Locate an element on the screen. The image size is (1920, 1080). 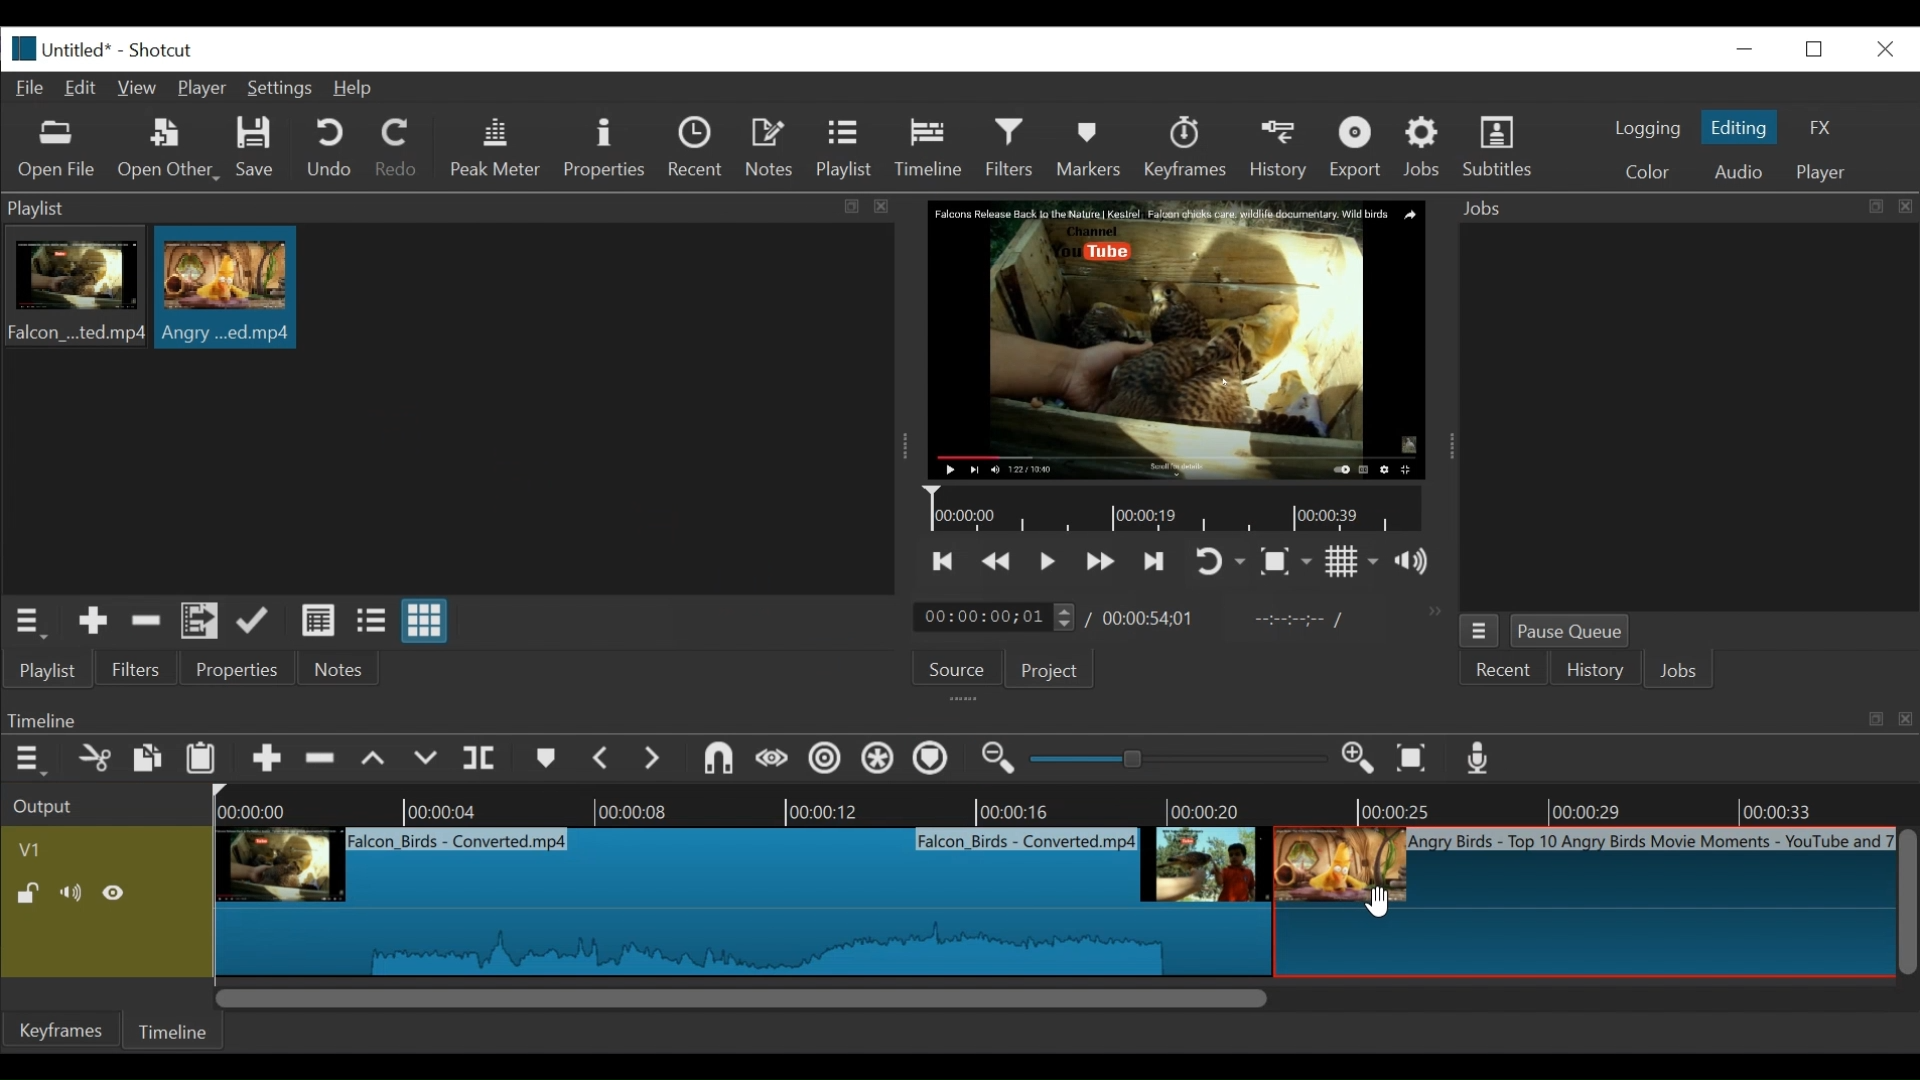
Jobs menu is located at coordinates (1673, 206).